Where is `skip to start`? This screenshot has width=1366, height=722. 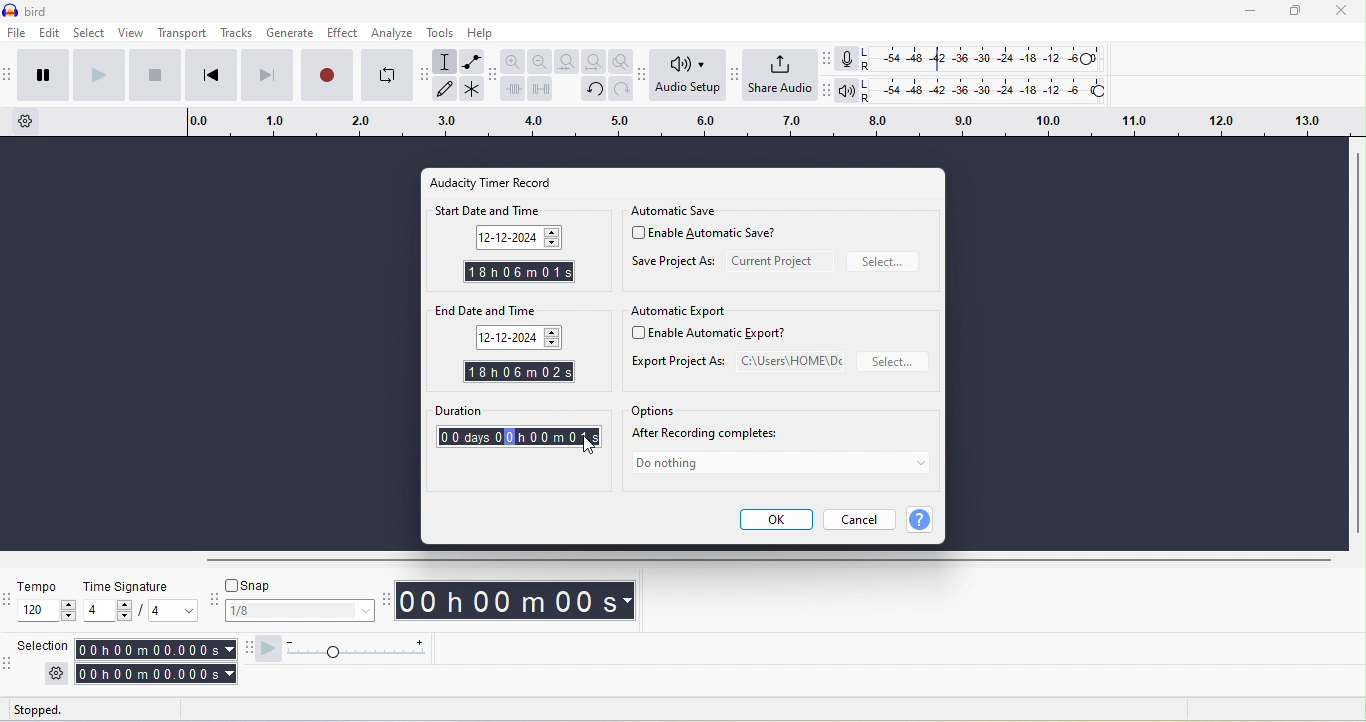
skip to start is located at coordinates (207, 78).